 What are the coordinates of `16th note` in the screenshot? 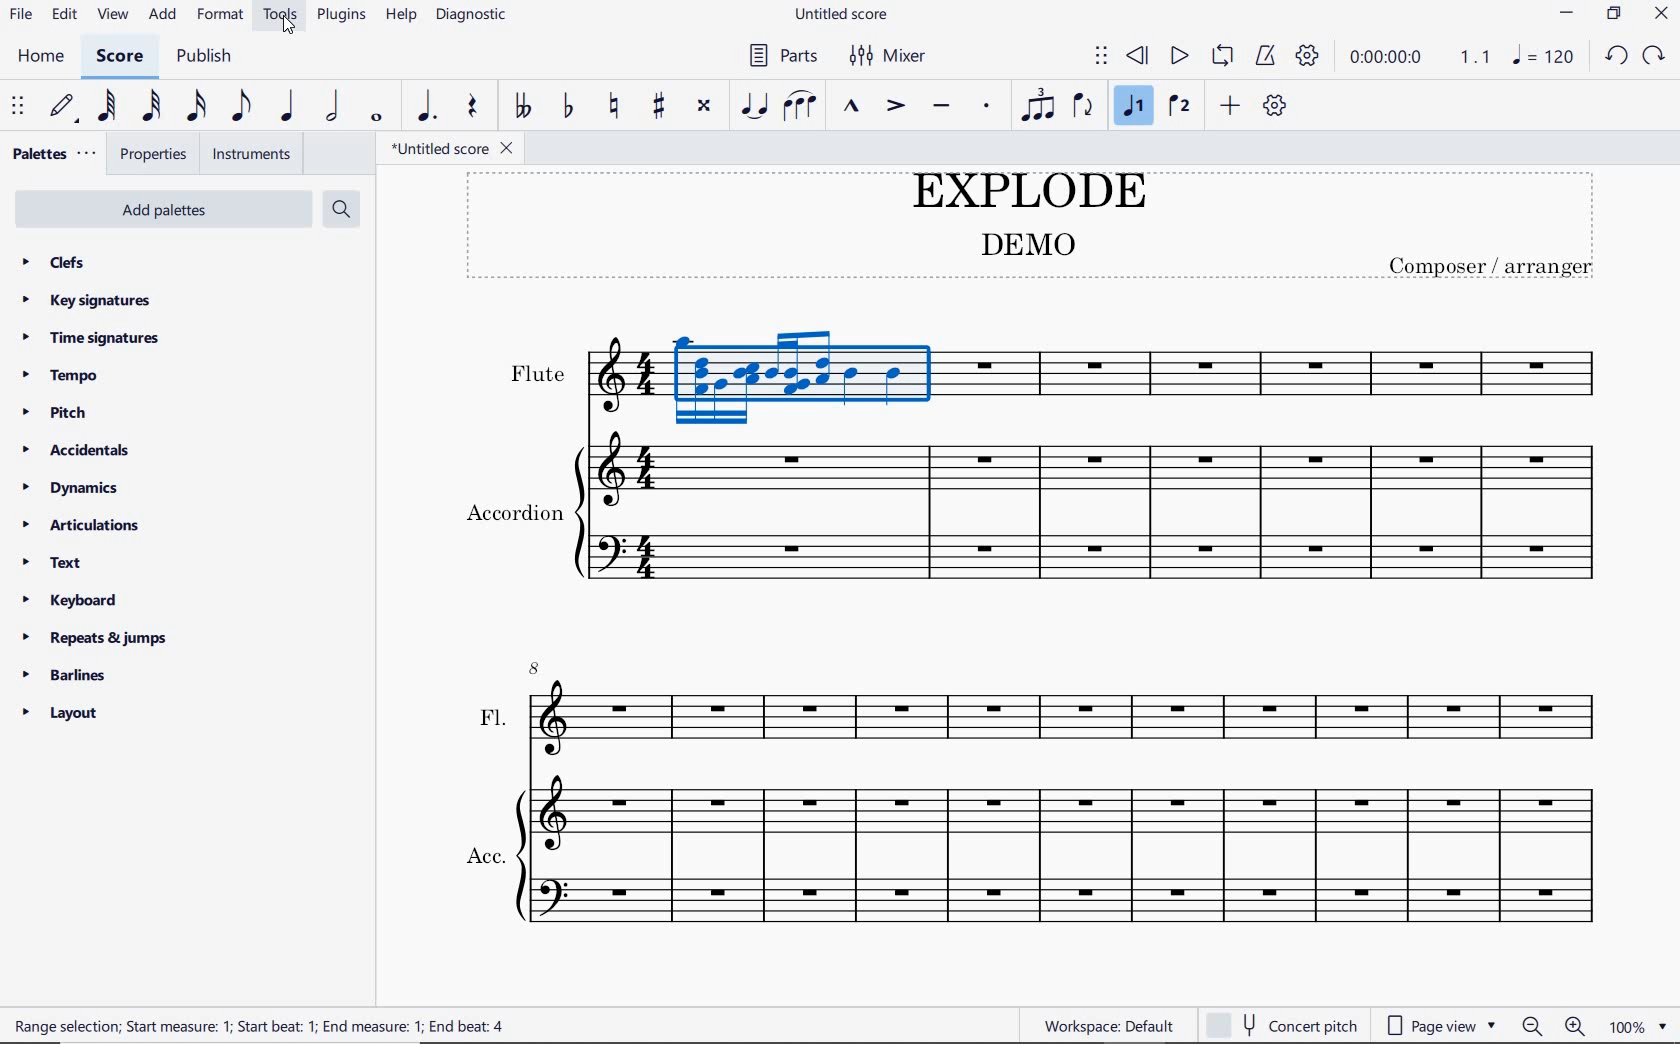 It's located at (199, 108).